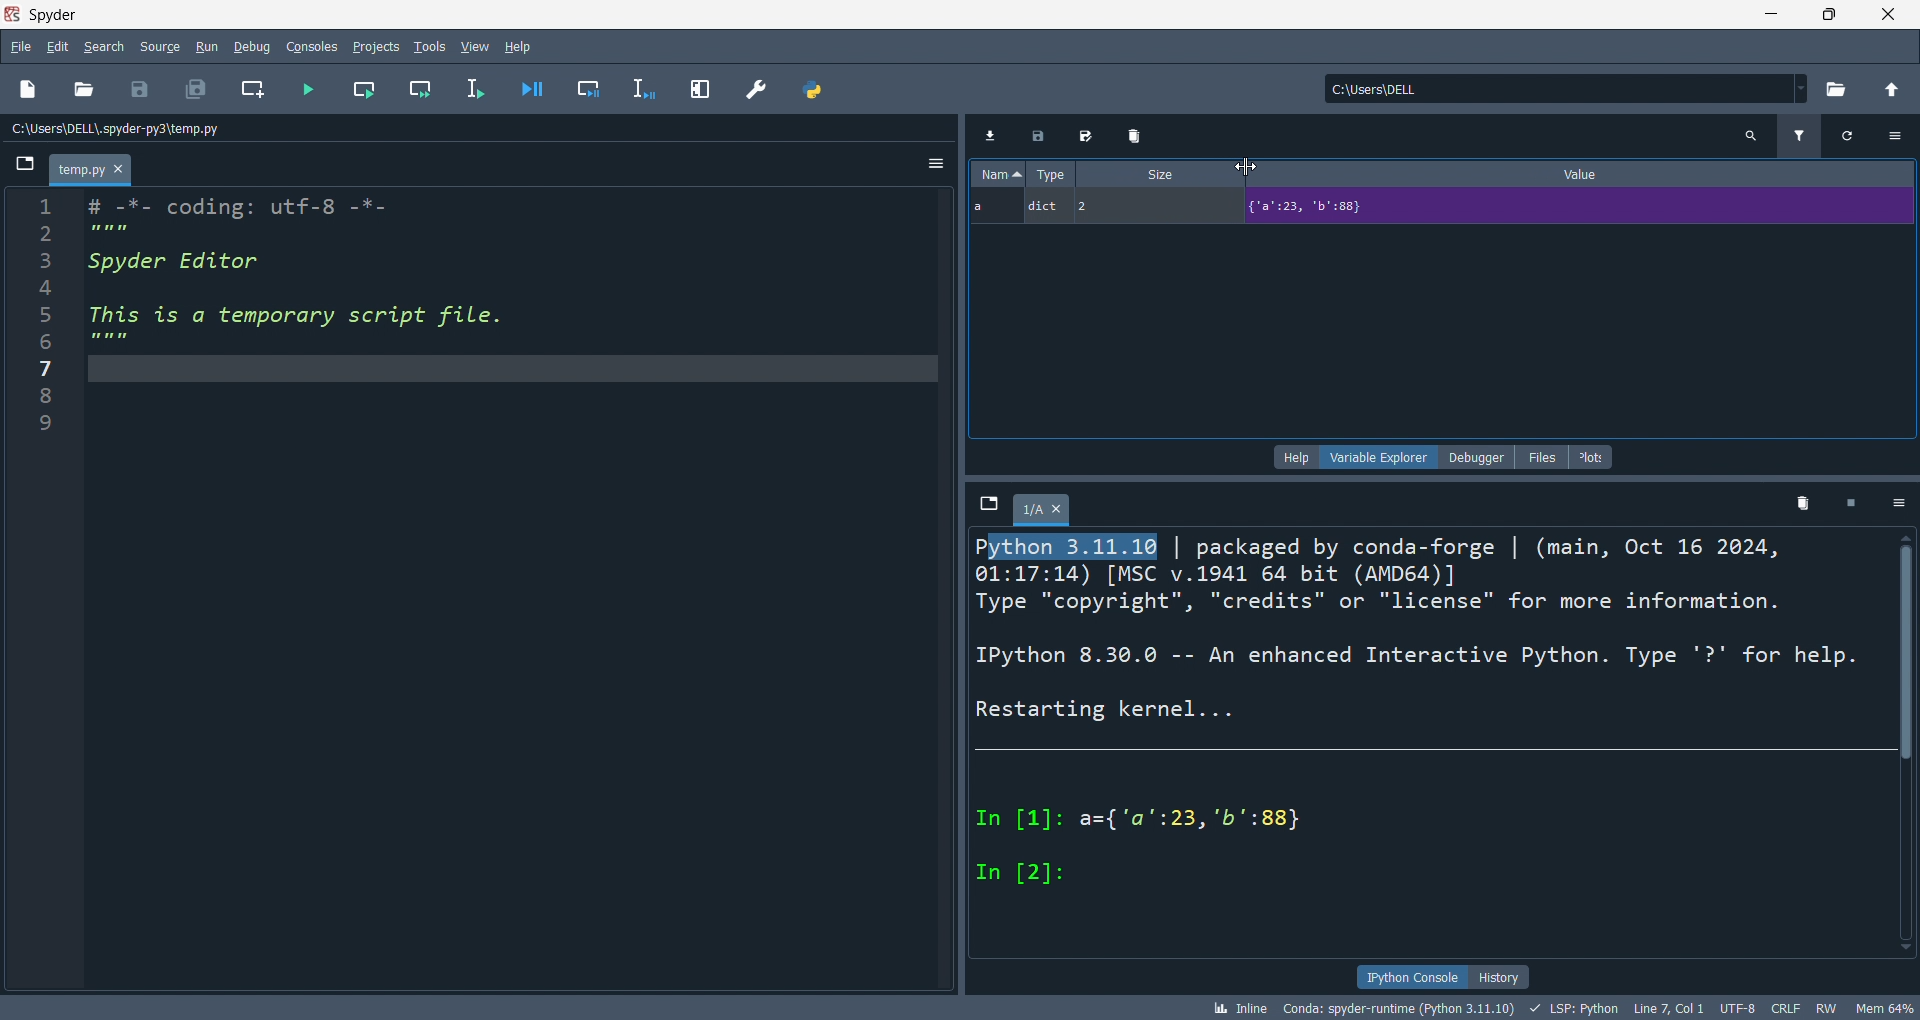  Describe the element at coordinates (1853, 505) in the screenshot. I see `close kernel` at that location.